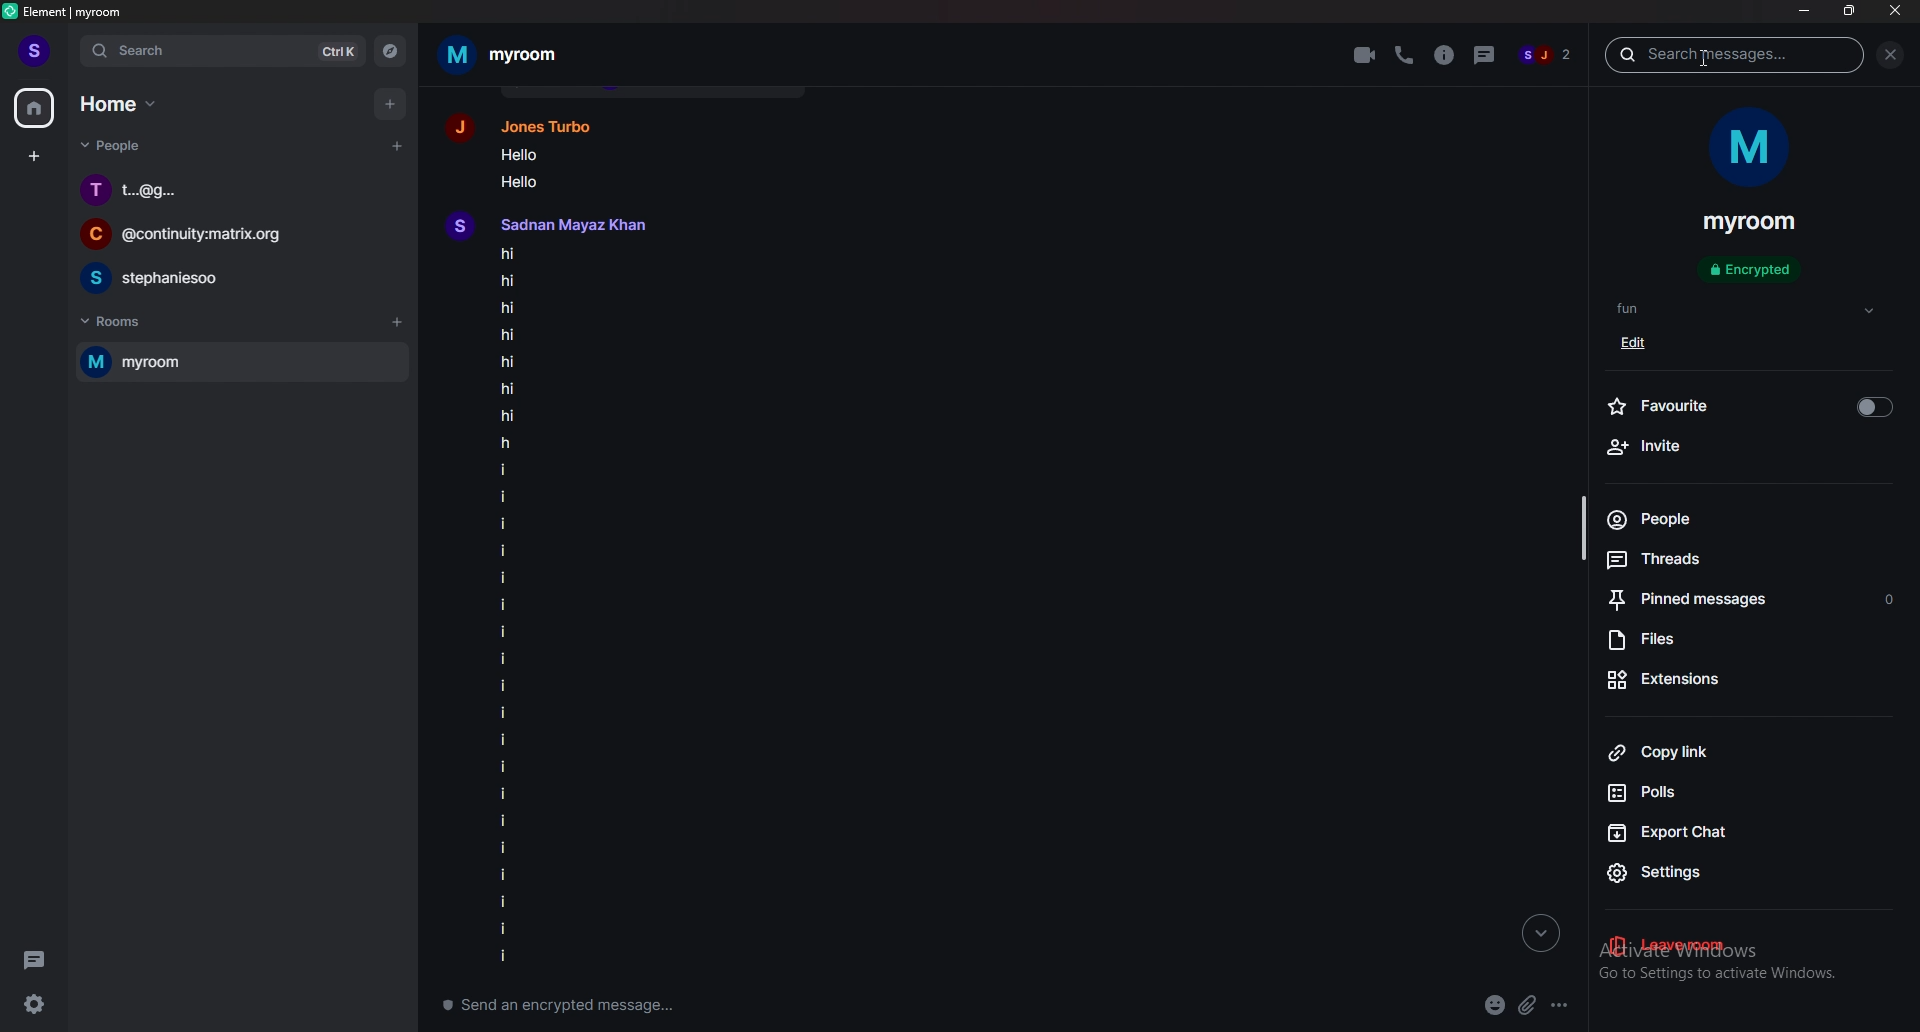 The image size is (1920, 1032). What do you see at coordinates (79, 13) in the screenshot?
I see `element` at bounding box center [79, 13].